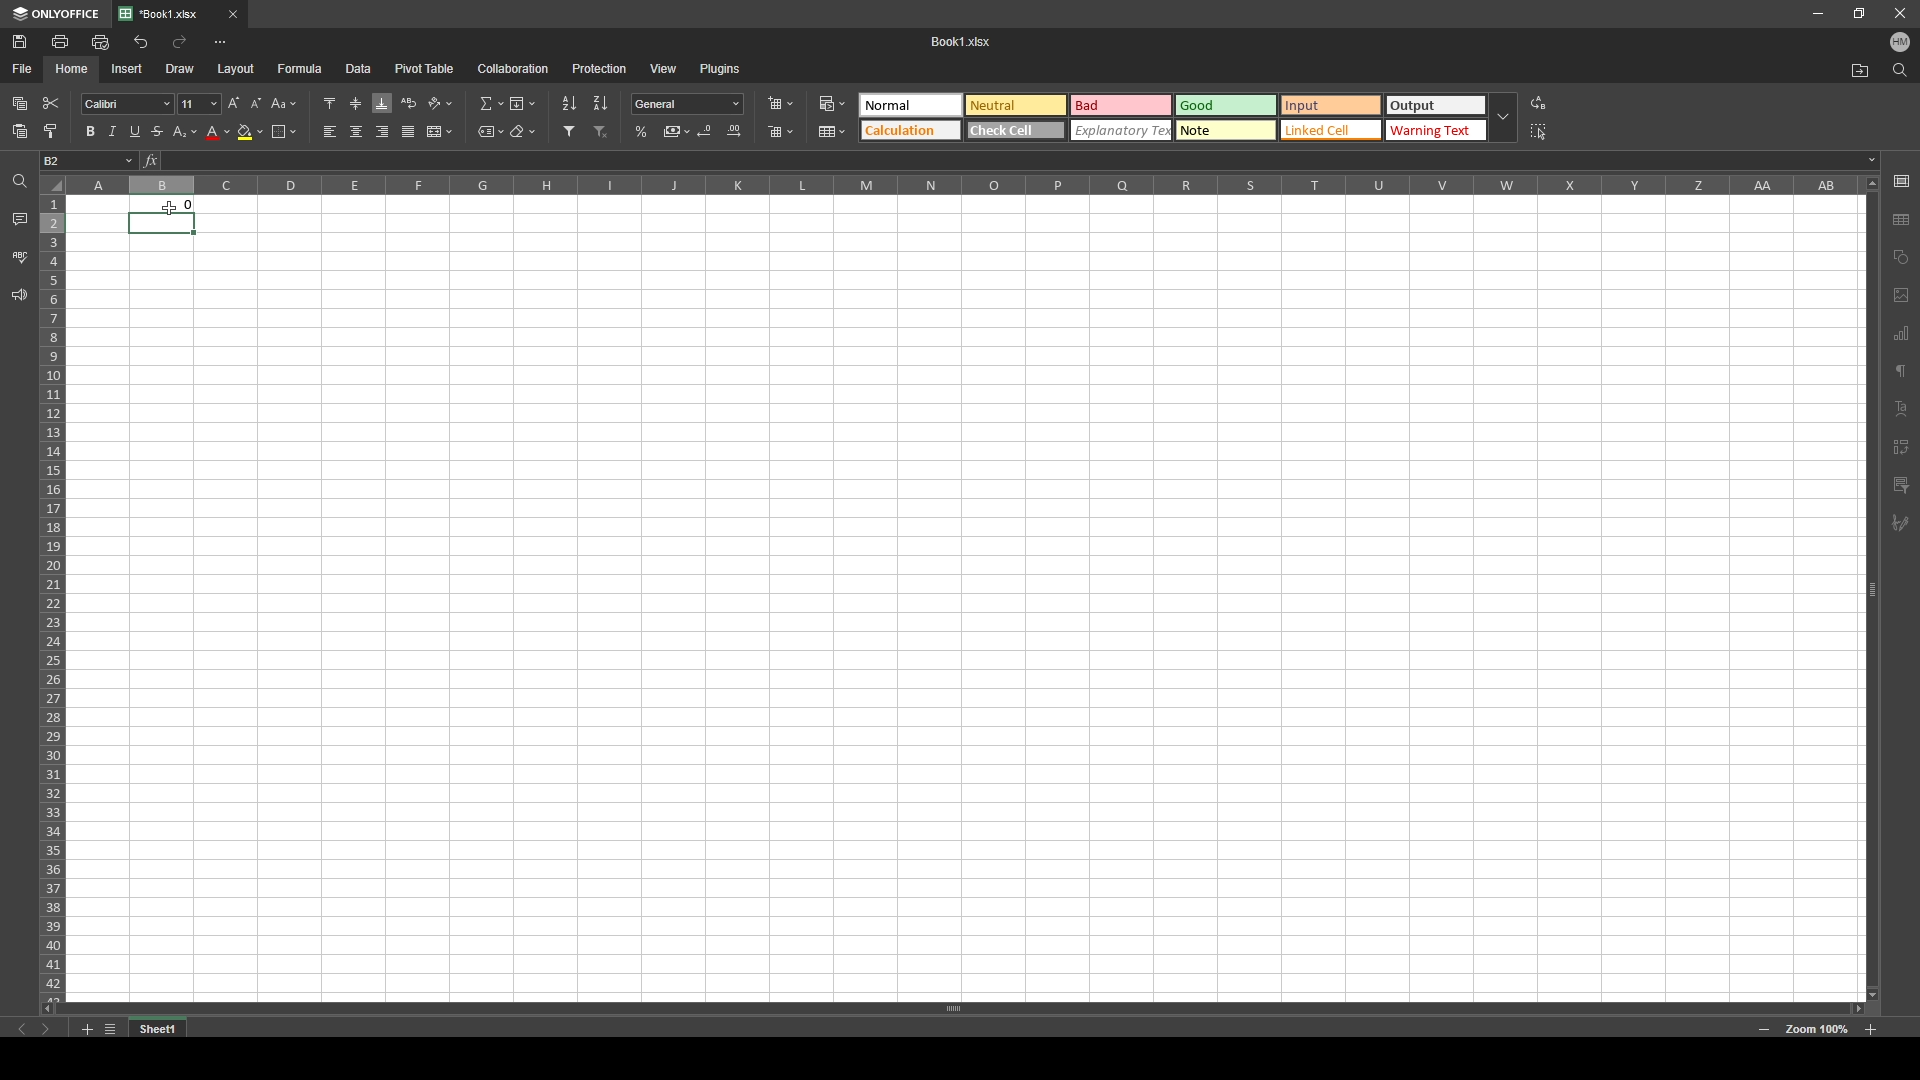 This screenshot has width=1920, height=1080. I want to click on table, so click(1904, 216).